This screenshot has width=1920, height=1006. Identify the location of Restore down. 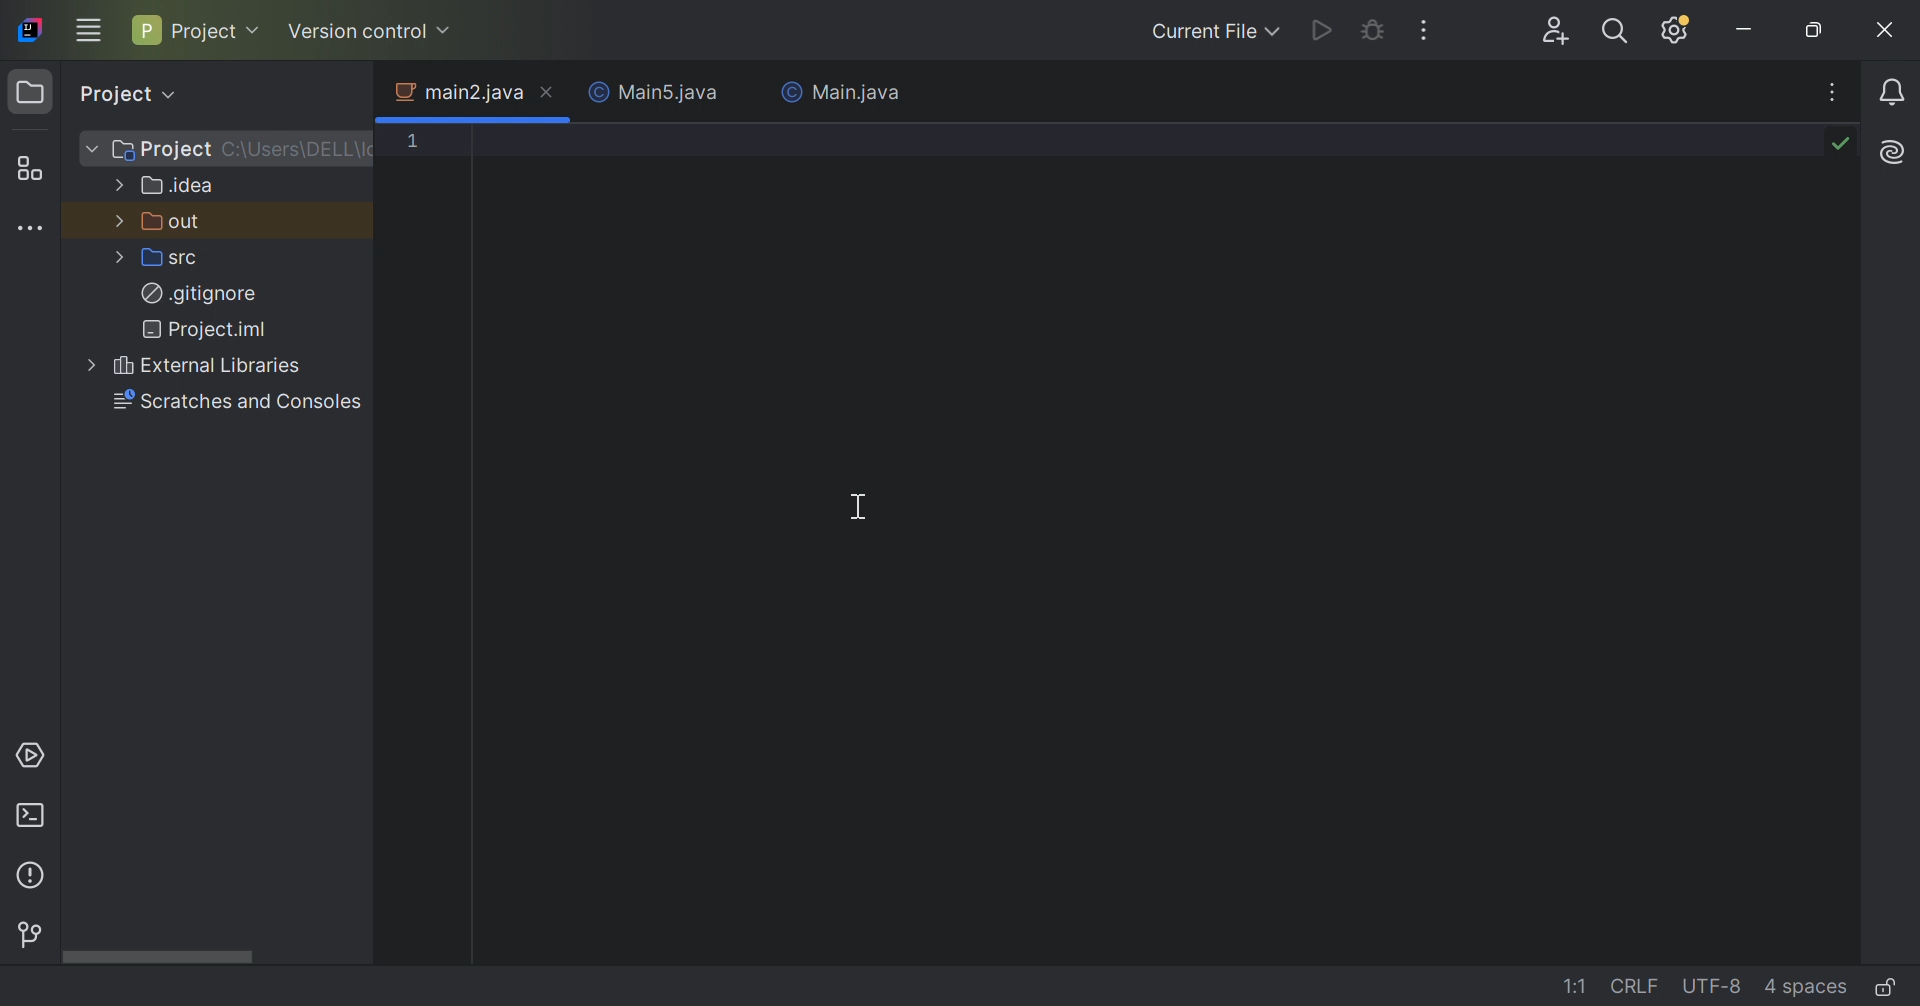
(1822, 30).